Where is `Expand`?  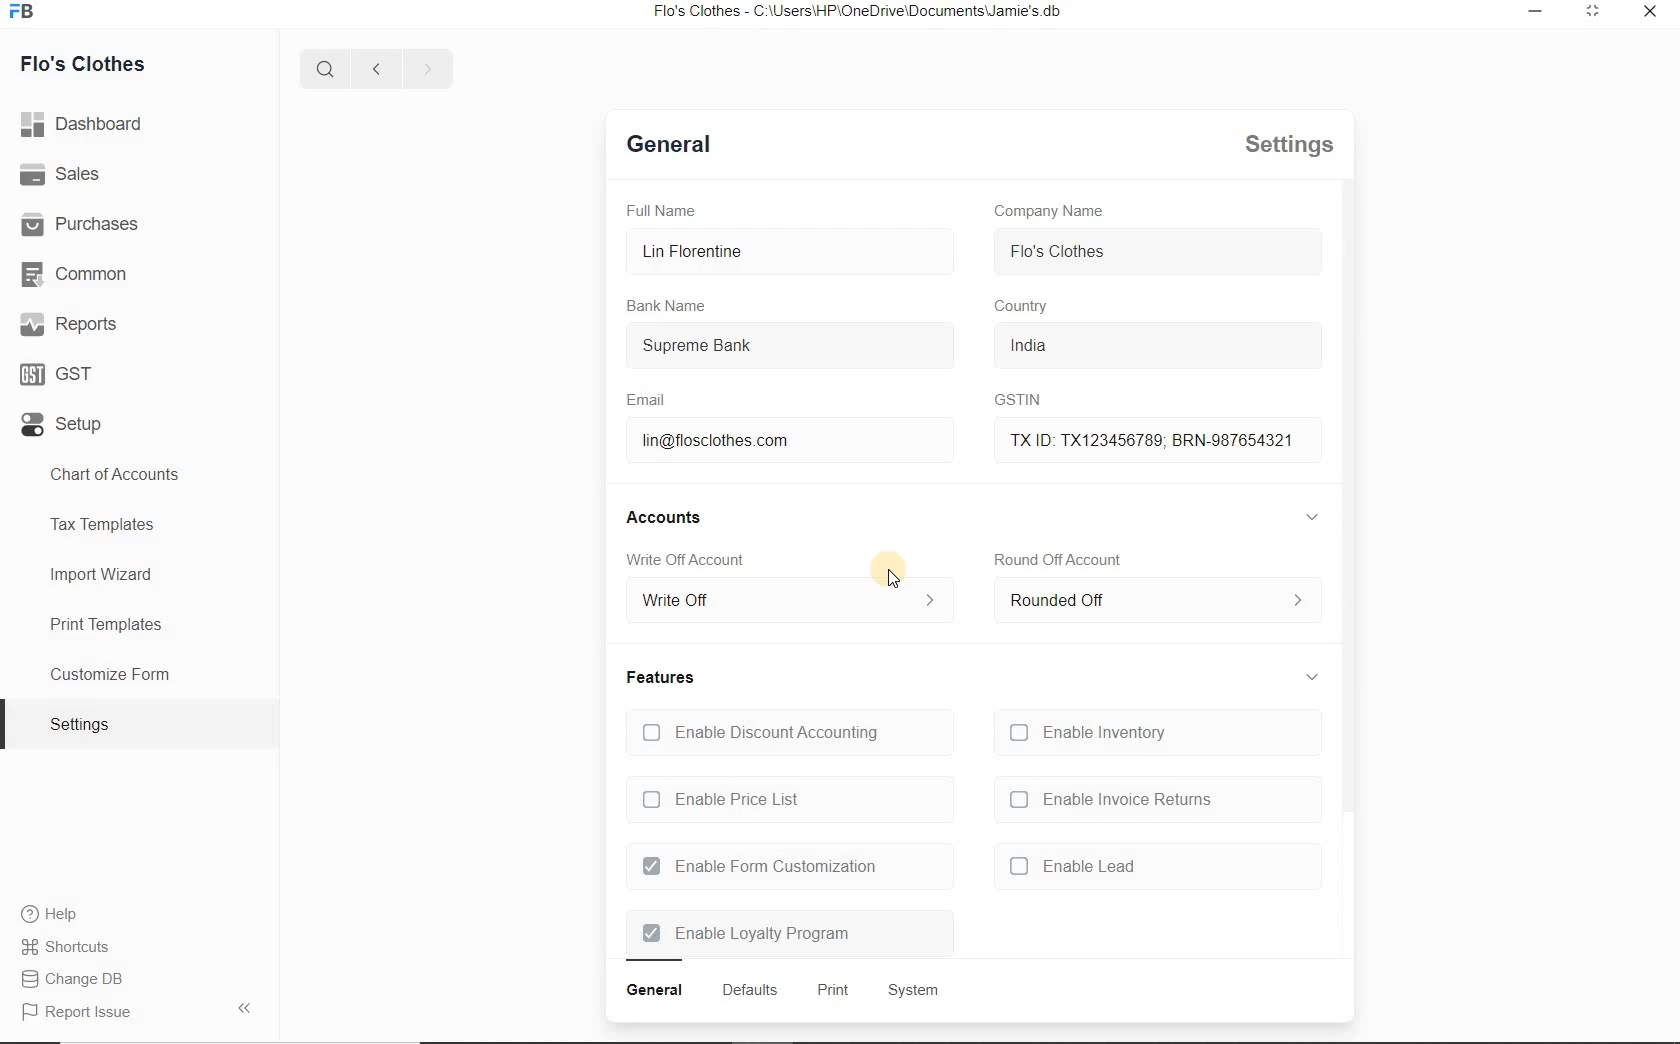 Expand is located at coordinates (1314, 517).